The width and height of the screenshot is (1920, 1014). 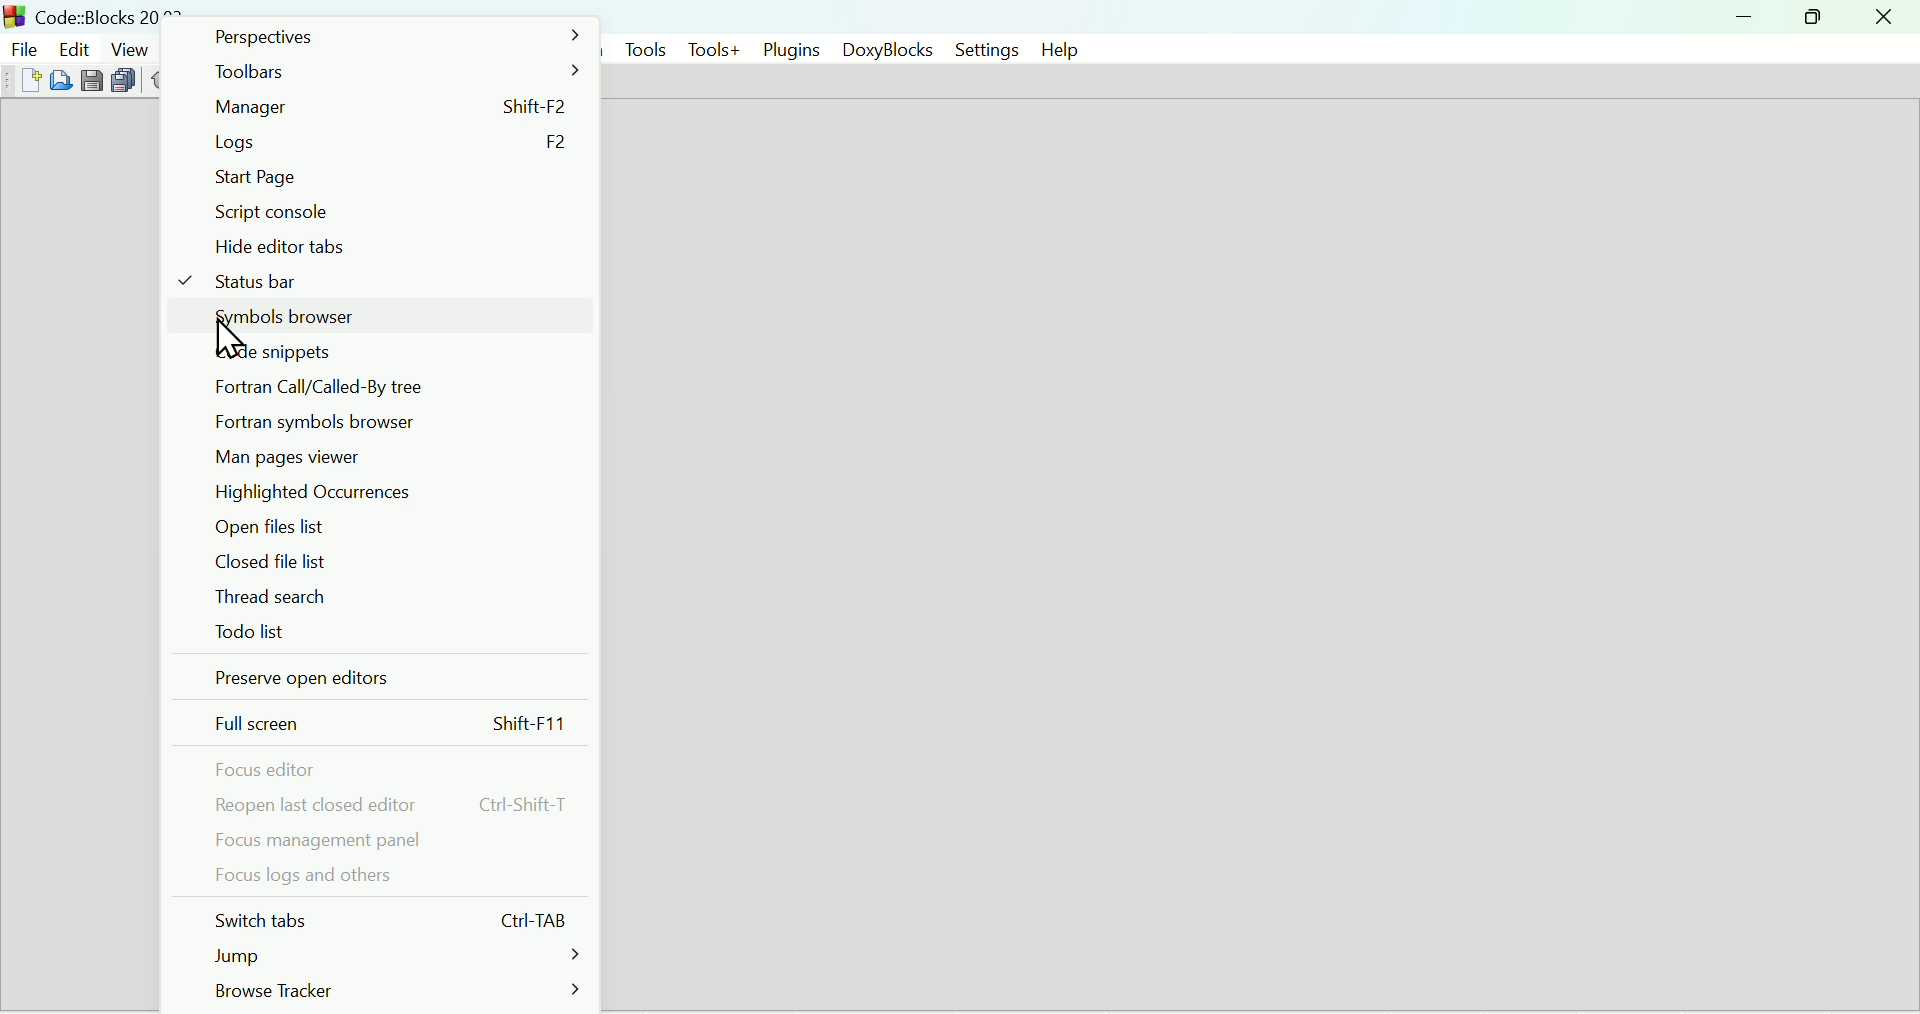 What do you see at coordinates (387, 917) in the screenshot?
I see `Switch tabs` at bounding box center [387, 917].